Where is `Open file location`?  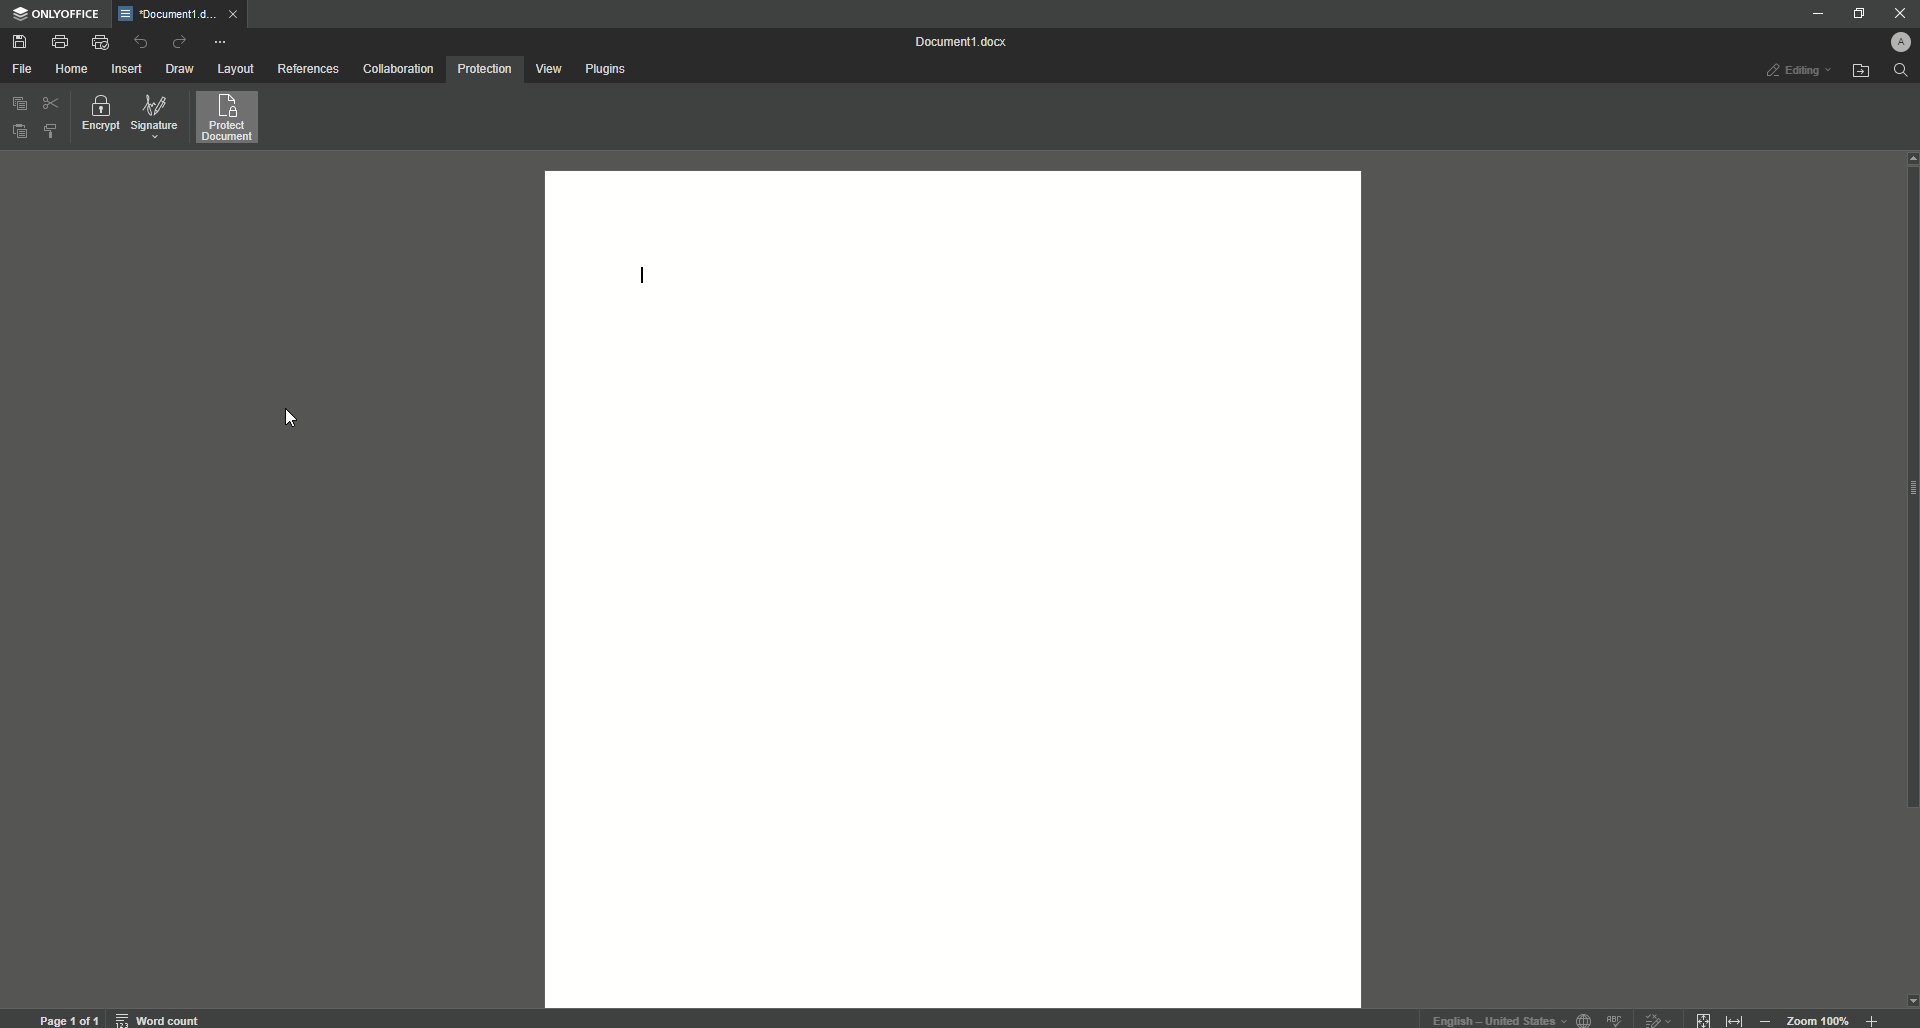
Open file location is located at coordinates (1863, 71).